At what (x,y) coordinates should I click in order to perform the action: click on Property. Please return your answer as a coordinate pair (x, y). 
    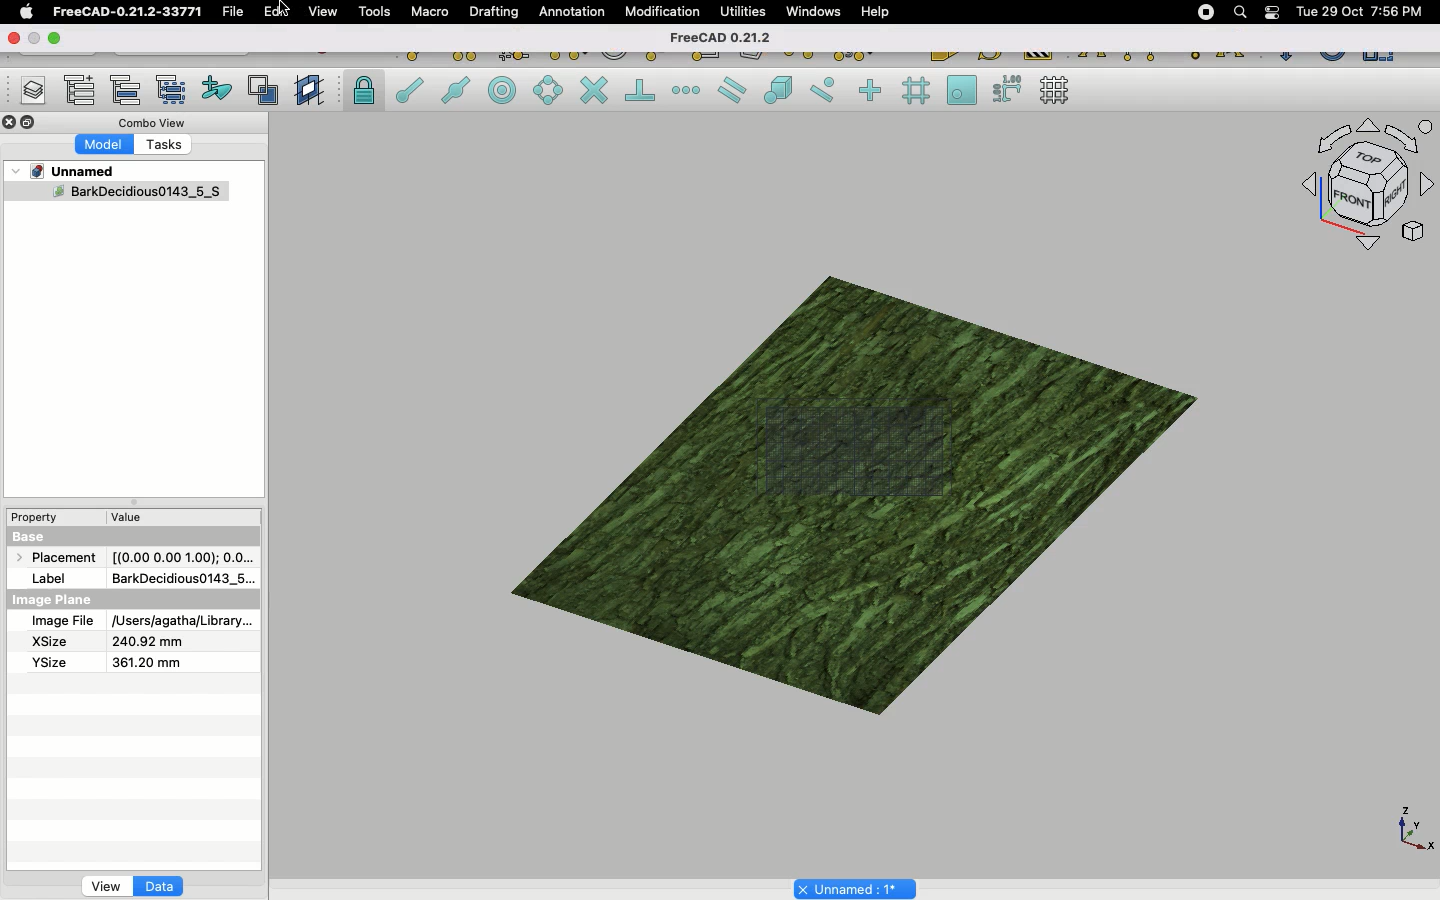
    Looking at the image, I should click on (40, 517).